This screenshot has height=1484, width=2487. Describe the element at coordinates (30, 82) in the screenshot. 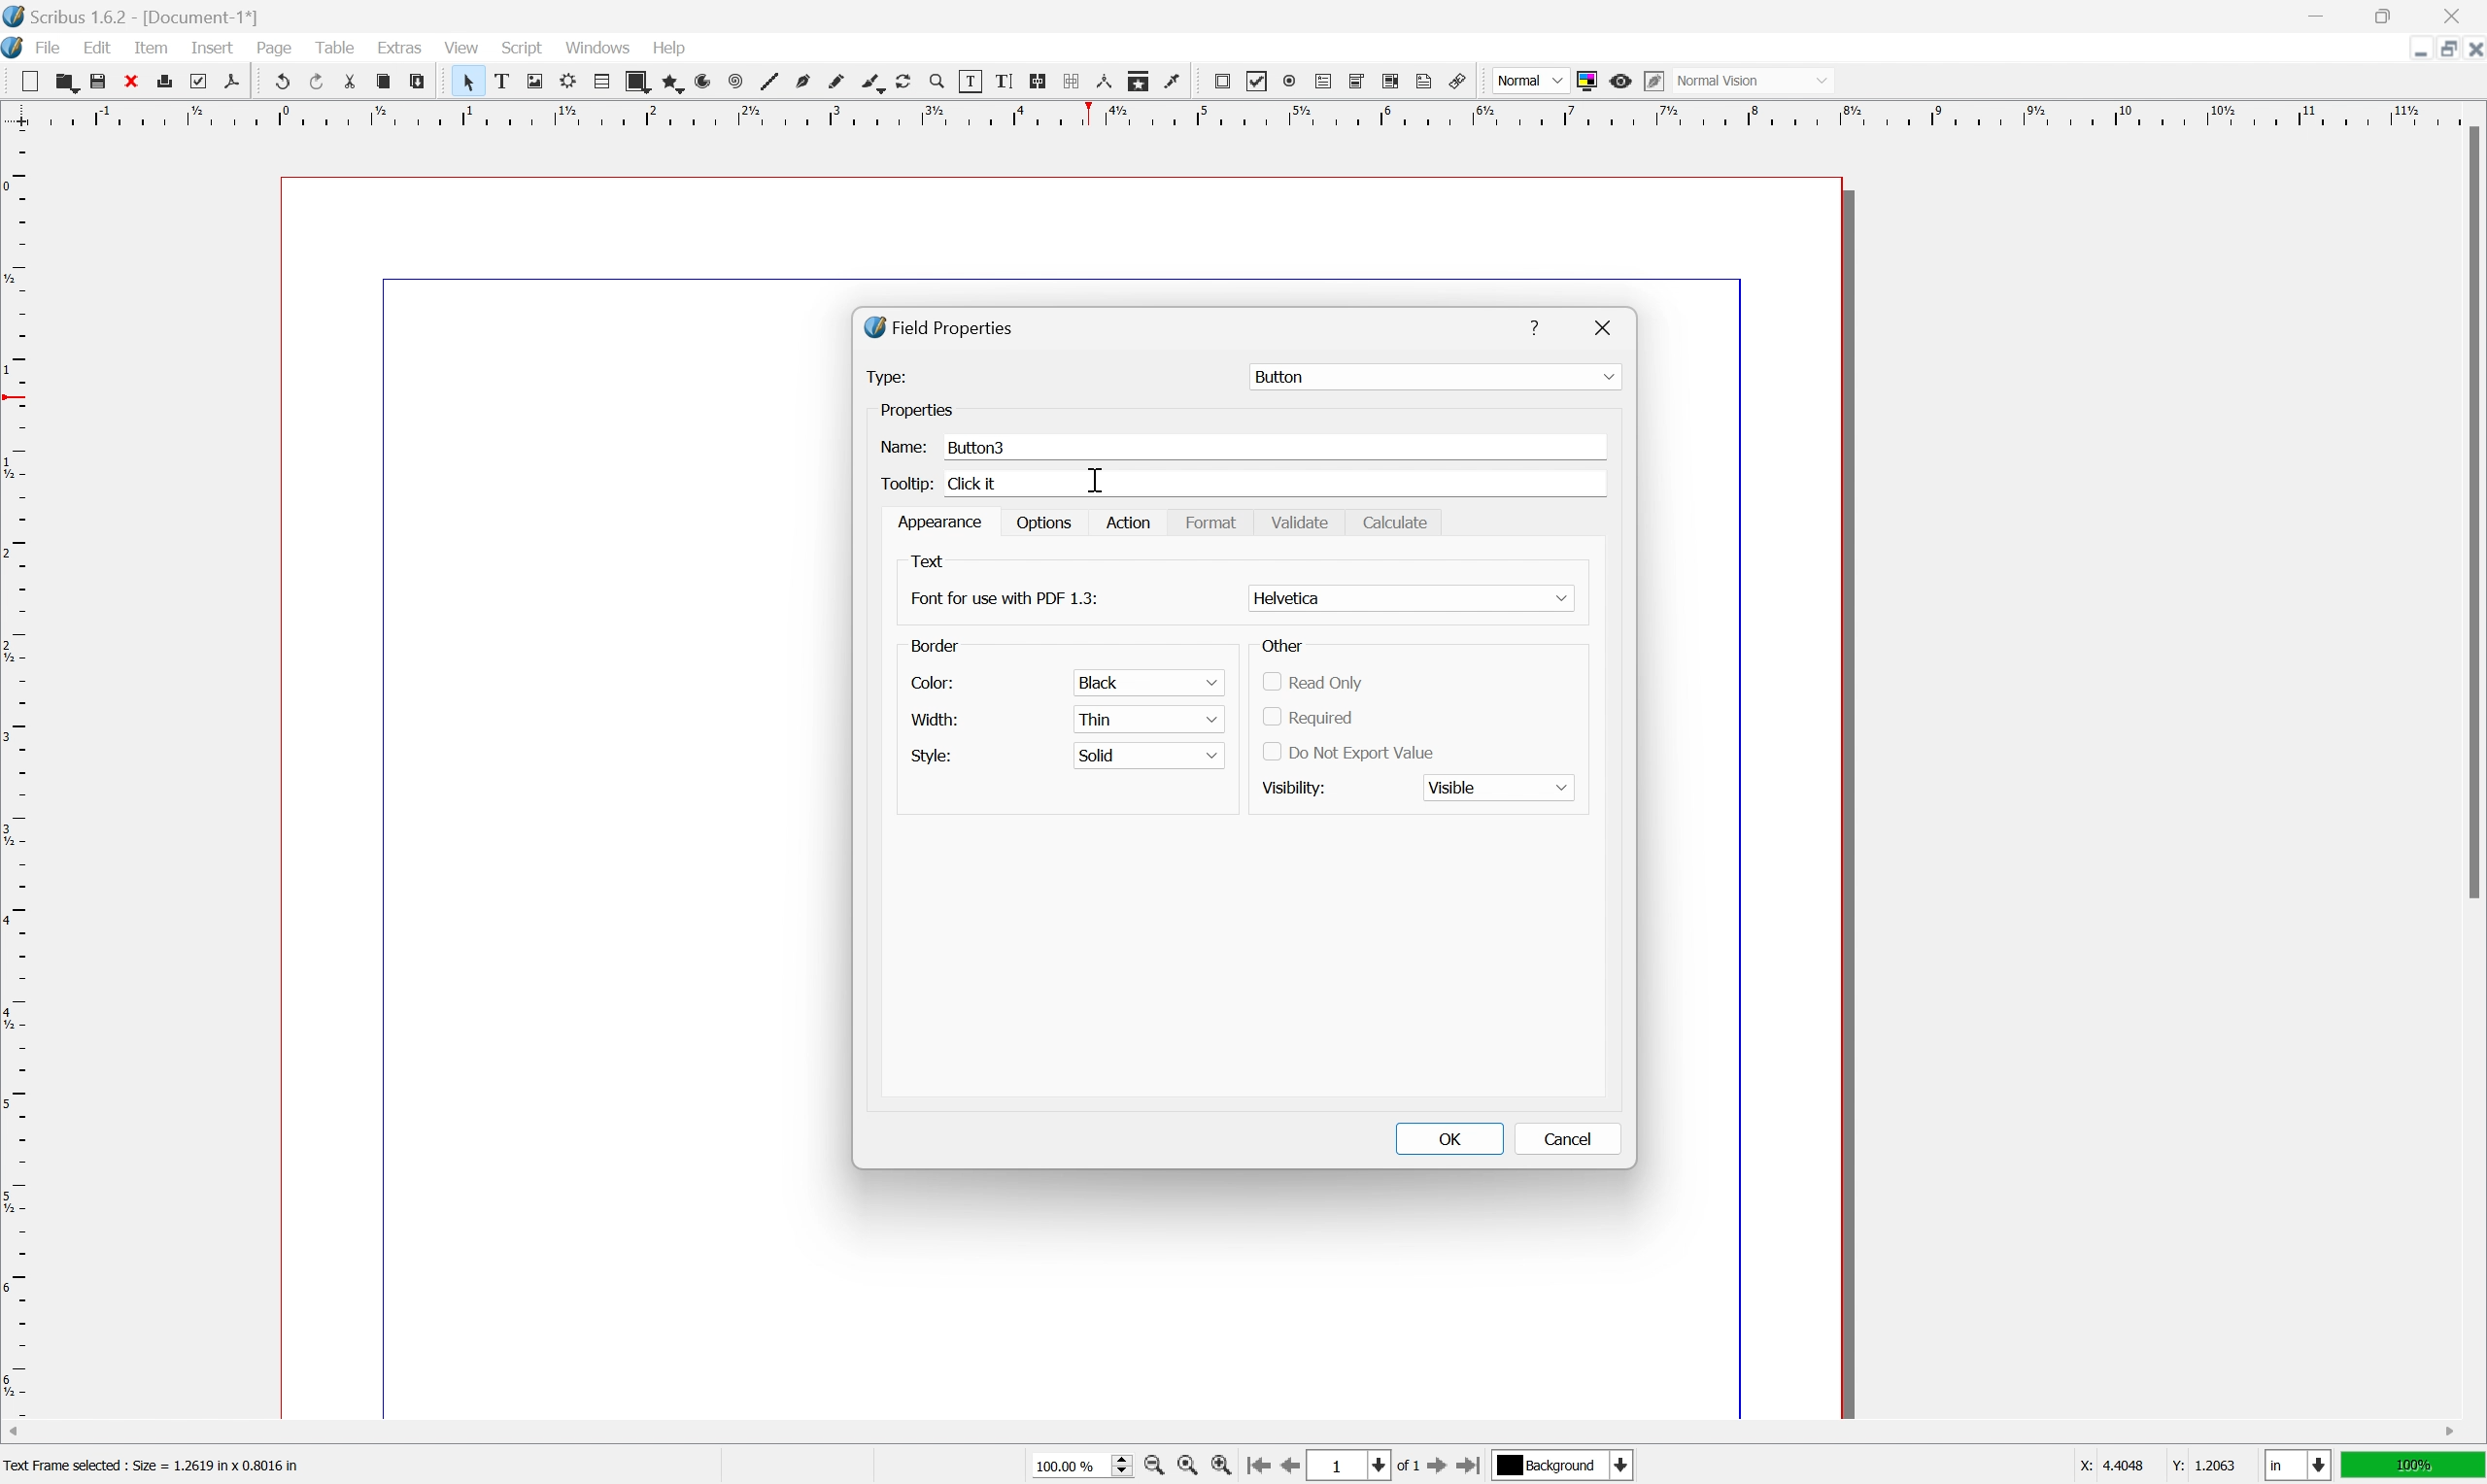

I see `new` at that location.